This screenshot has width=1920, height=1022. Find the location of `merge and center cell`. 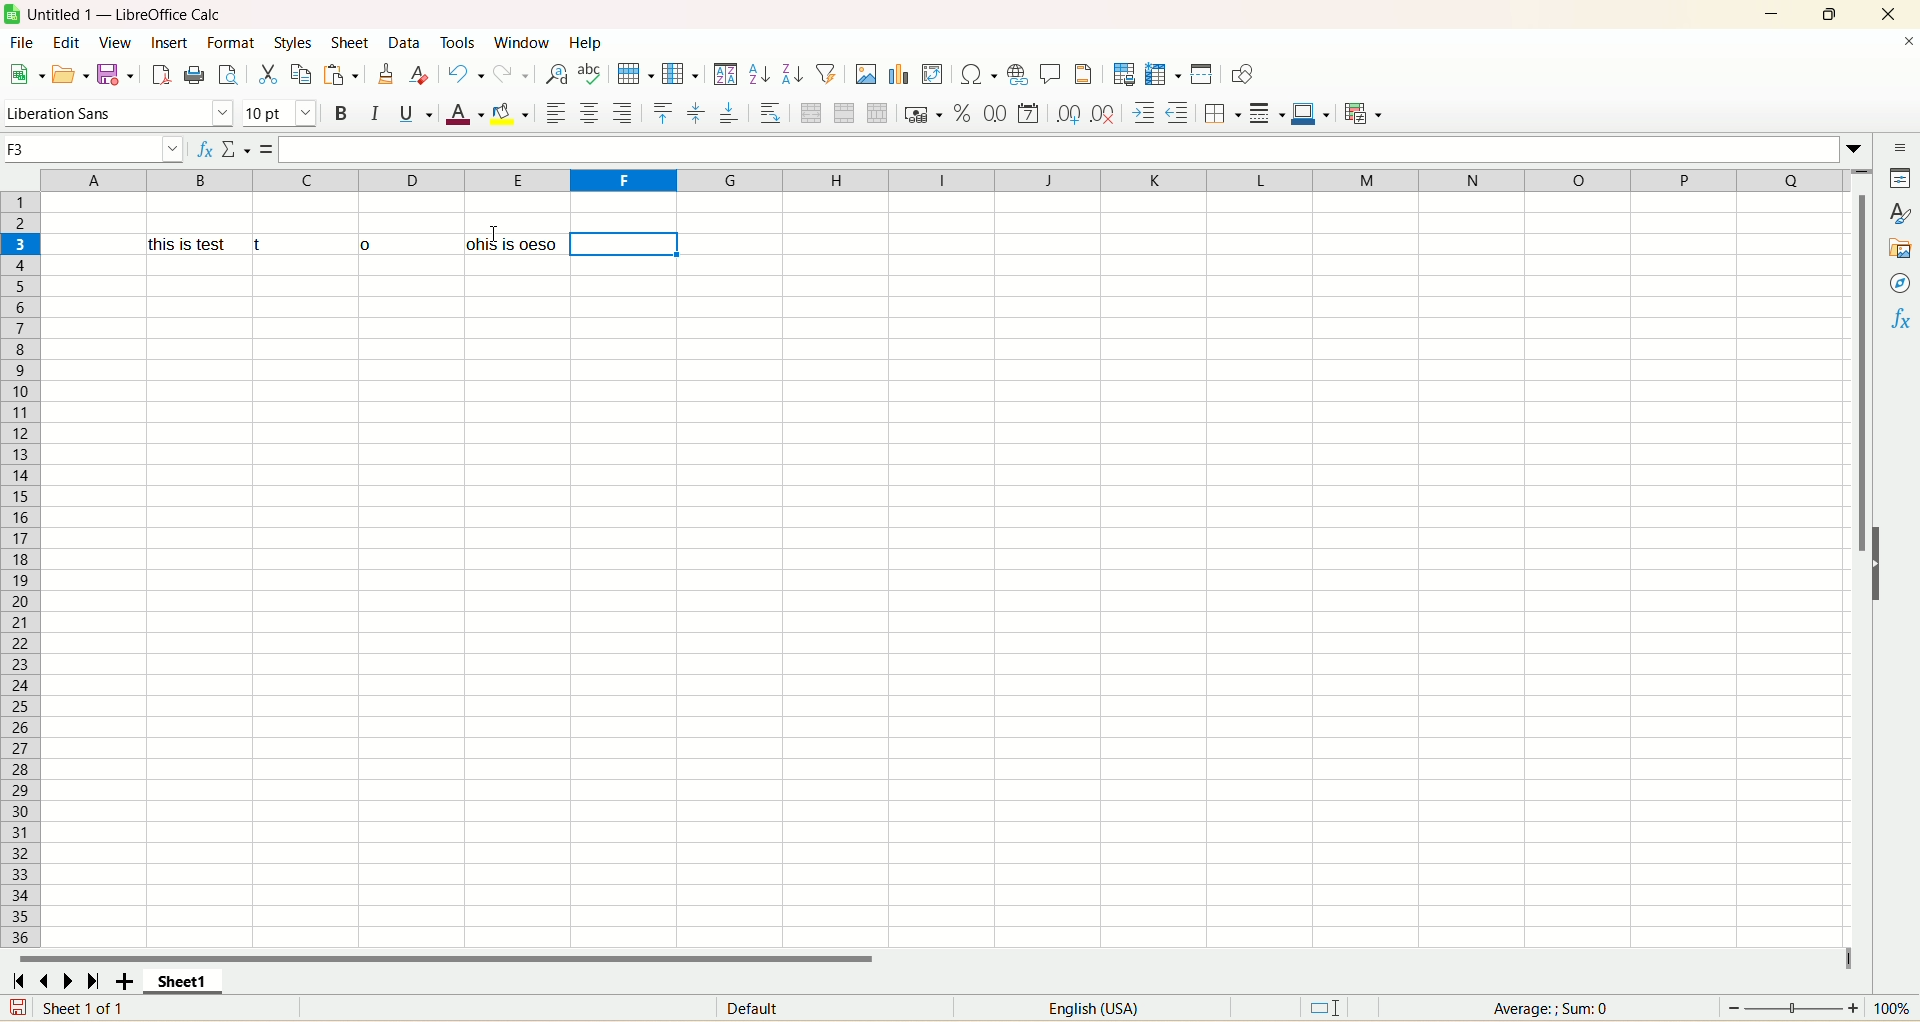

merge and center cell is located at coordinates (814, 116).